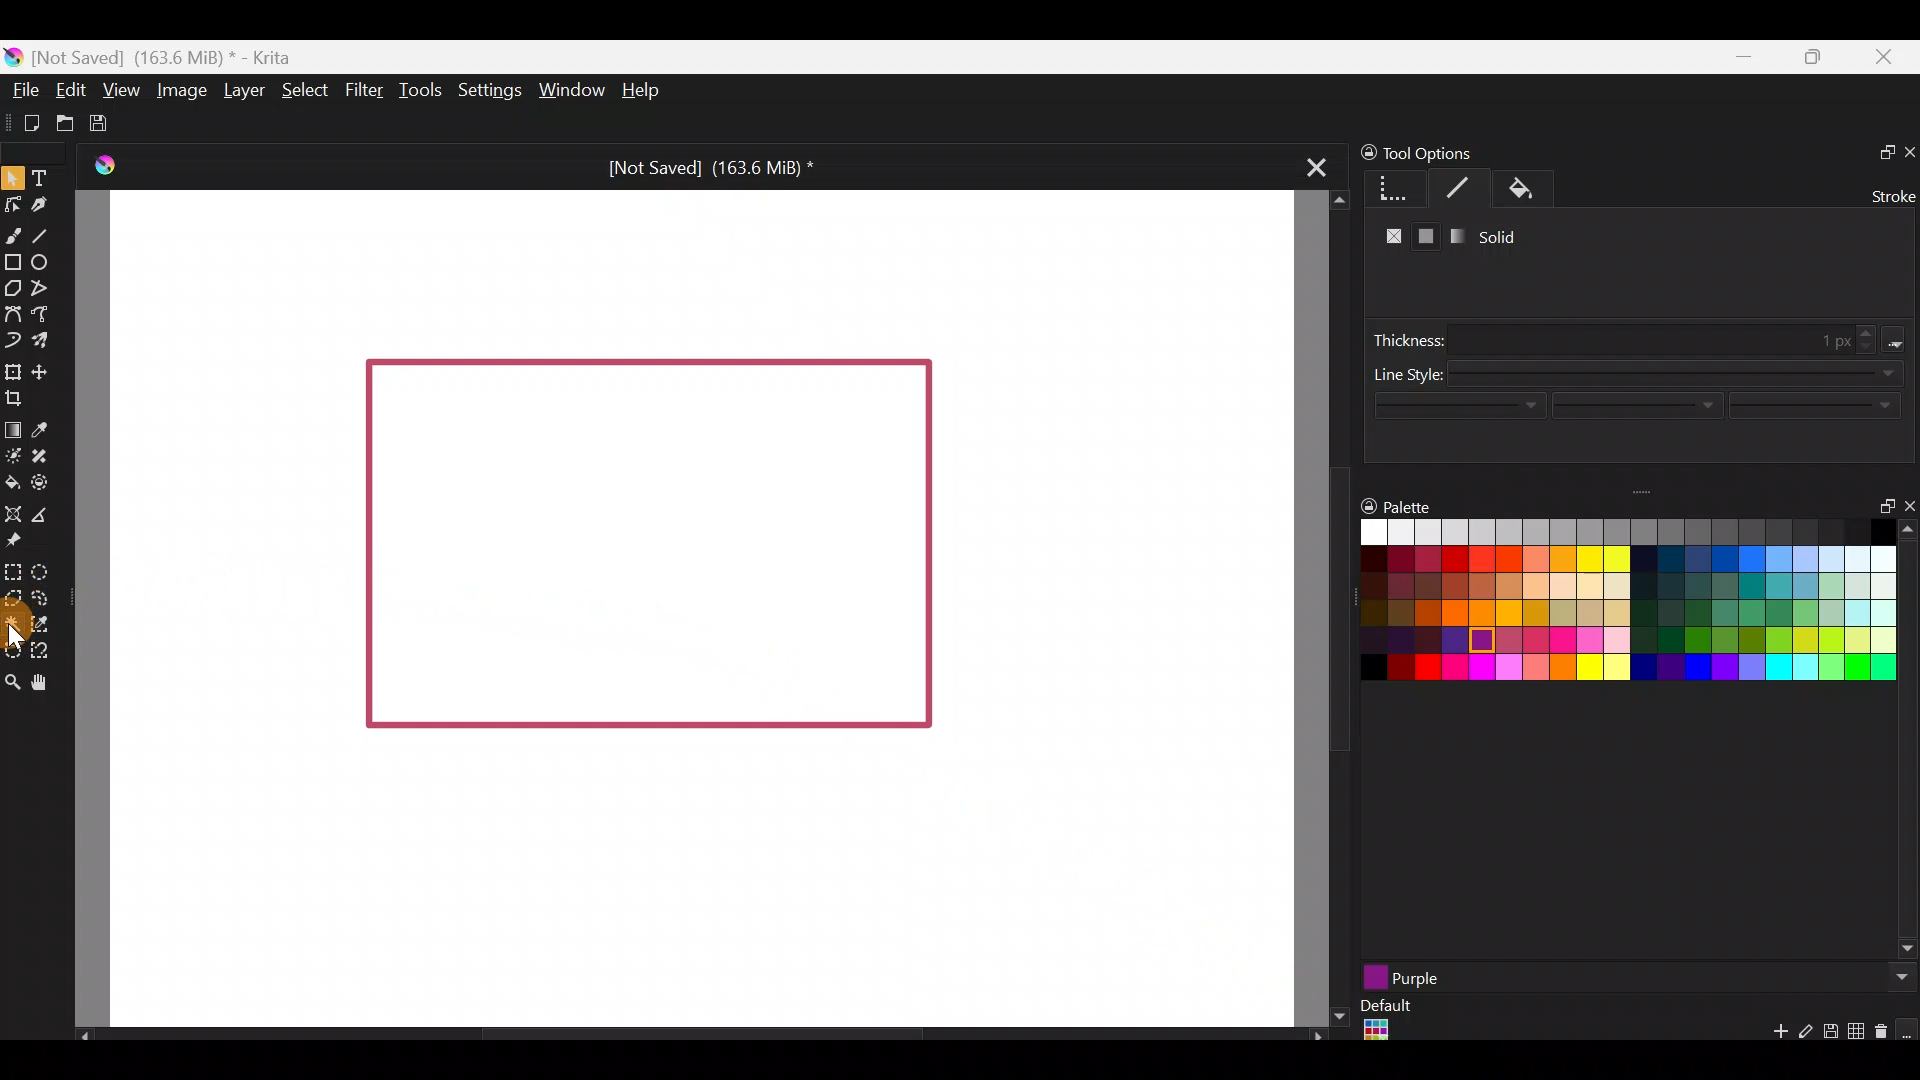 The image size is (1920, 1080). What do you see at coordinates (64, 120) in the screenshot?
I see `Open an existing document` at bounding box center [64, 120].